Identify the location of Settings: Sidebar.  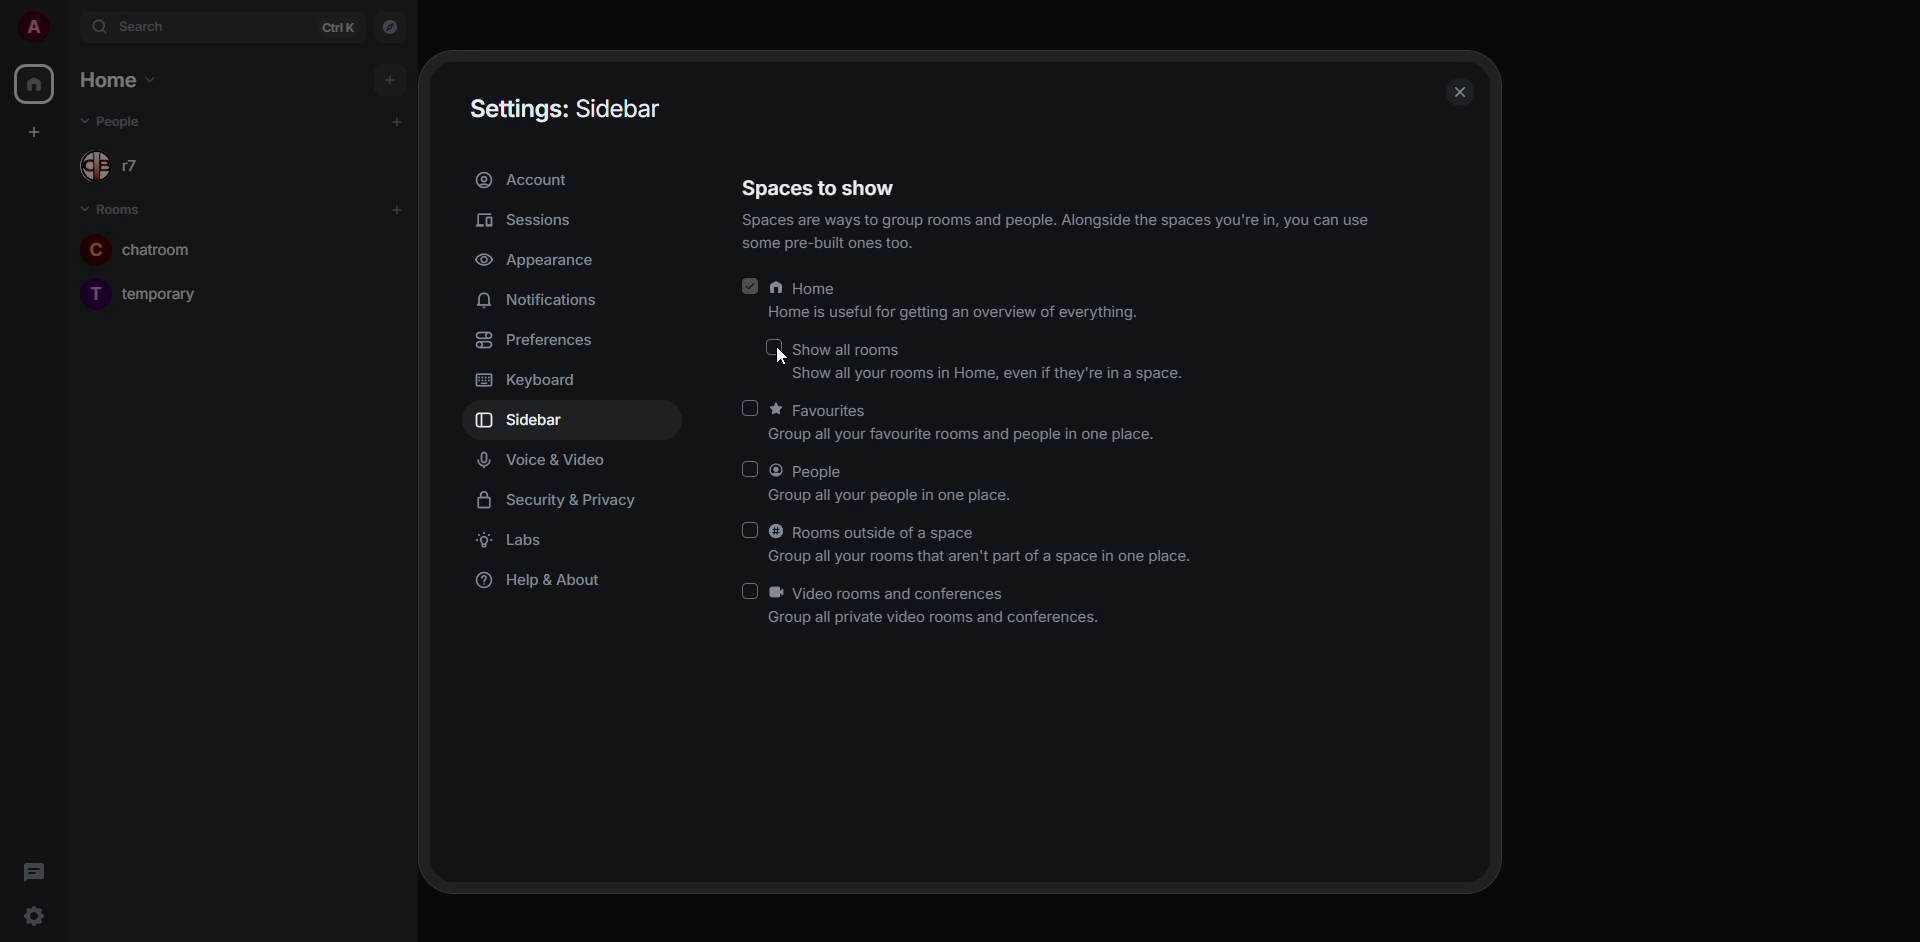
(570, 109).